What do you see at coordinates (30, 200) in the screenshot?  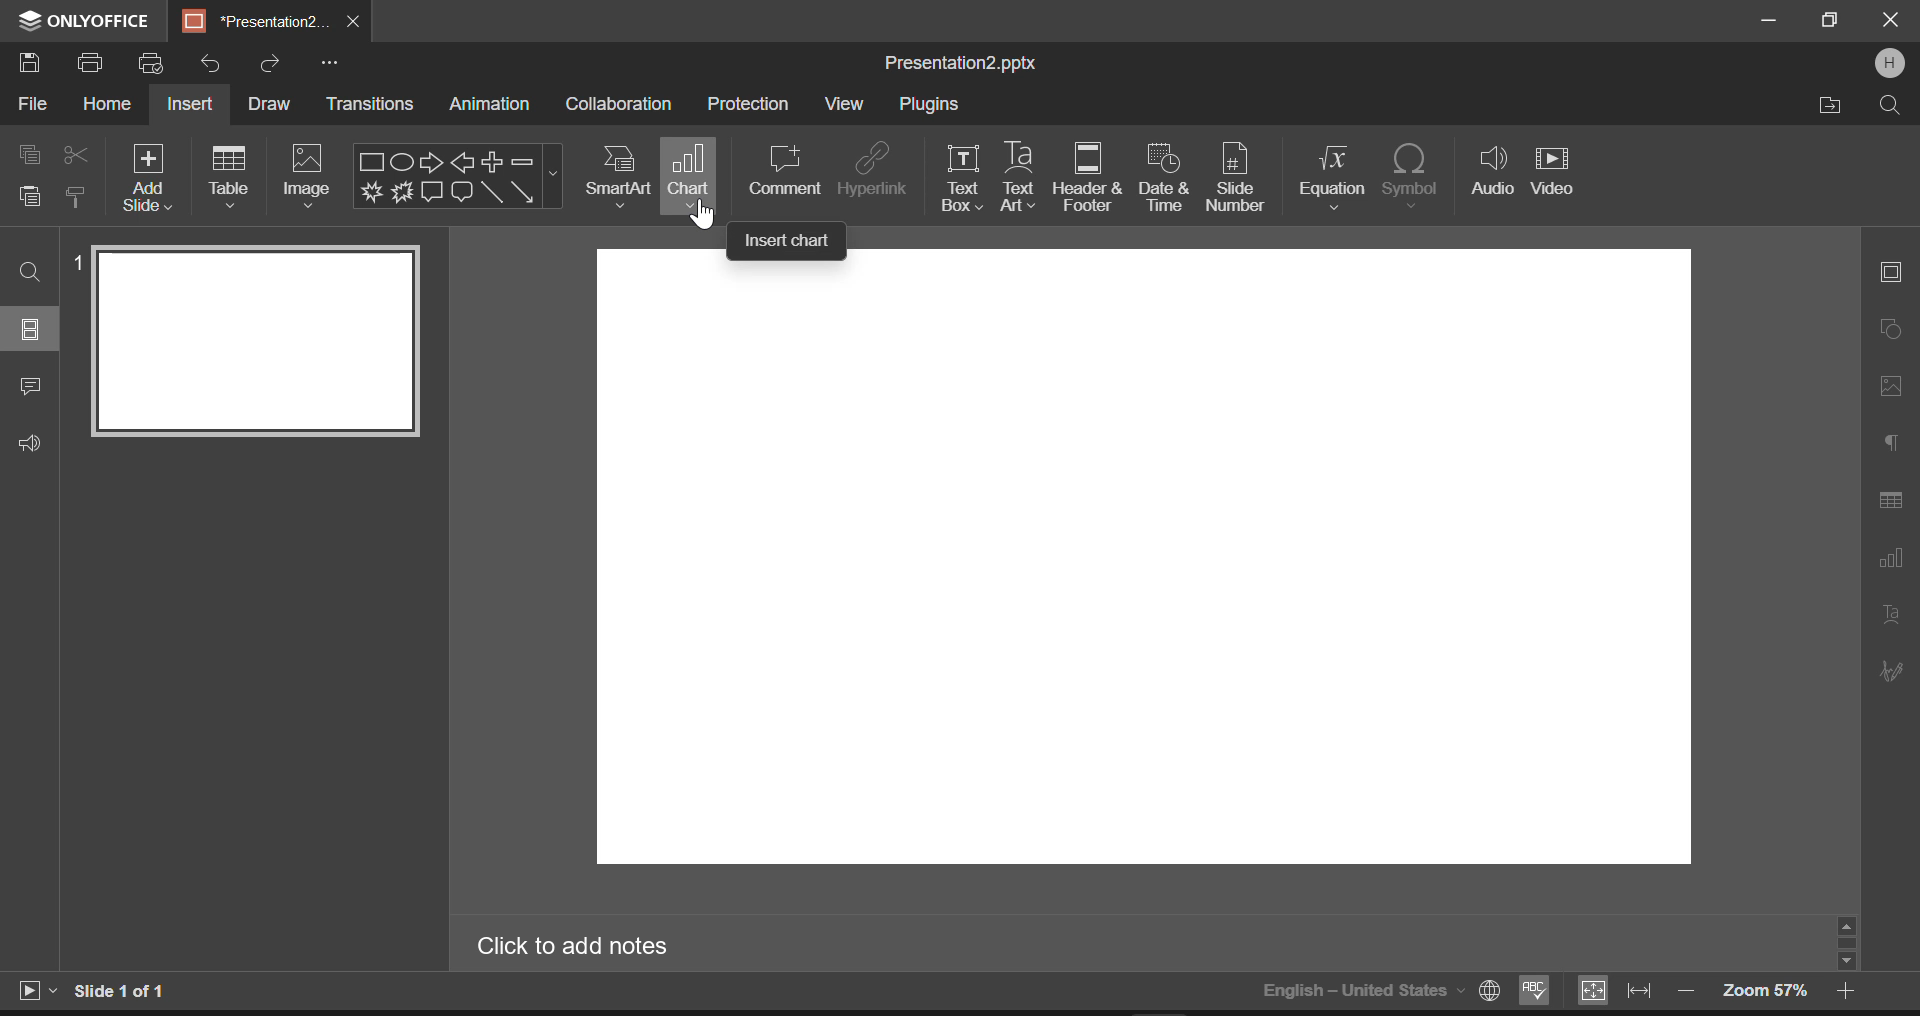 I see `Paste` at bounding box center [30, 200].